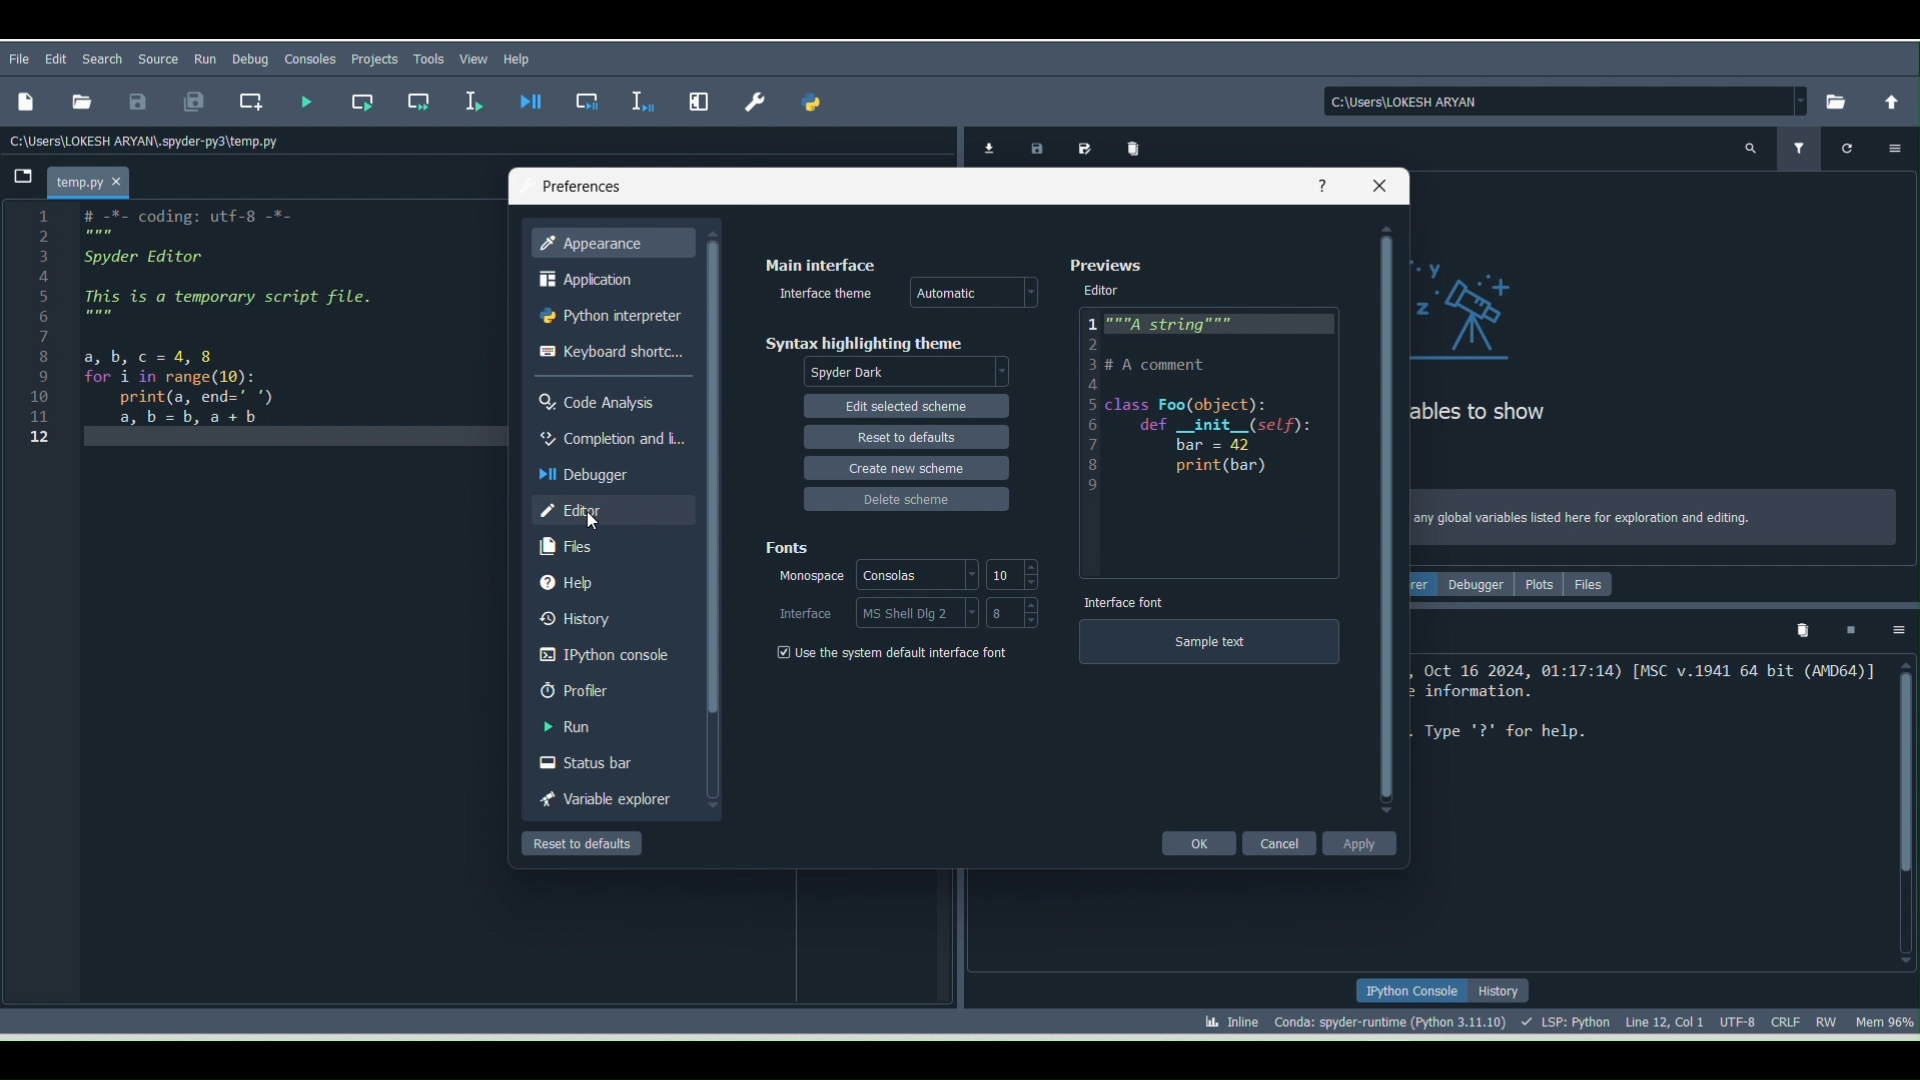  I want to click on Save data as, so click(1084, 147).